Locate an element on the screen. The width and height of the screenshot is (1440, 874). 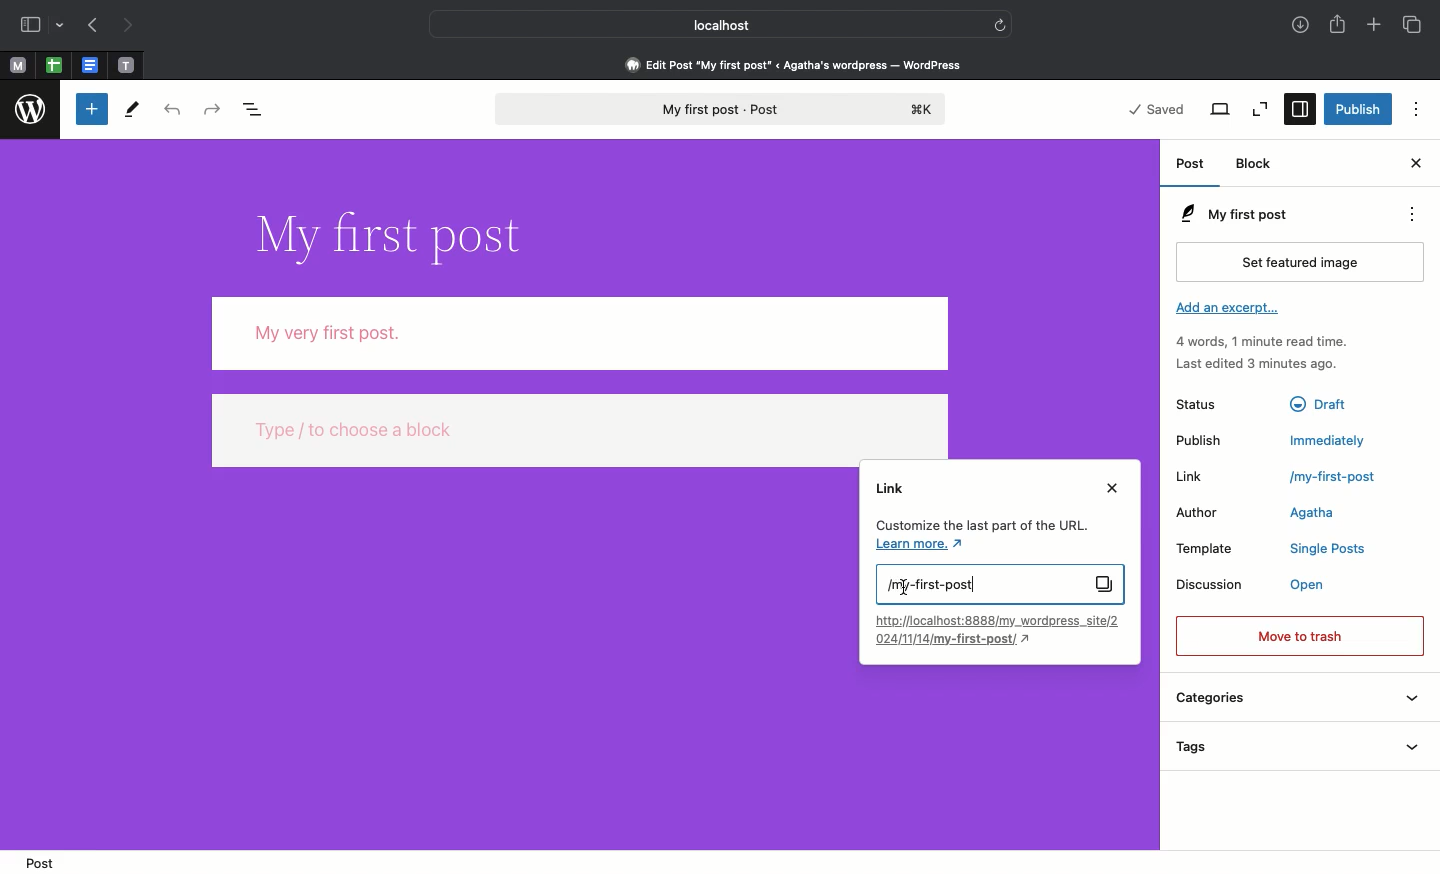
Settings selected is located at coordinates (1298, 109).